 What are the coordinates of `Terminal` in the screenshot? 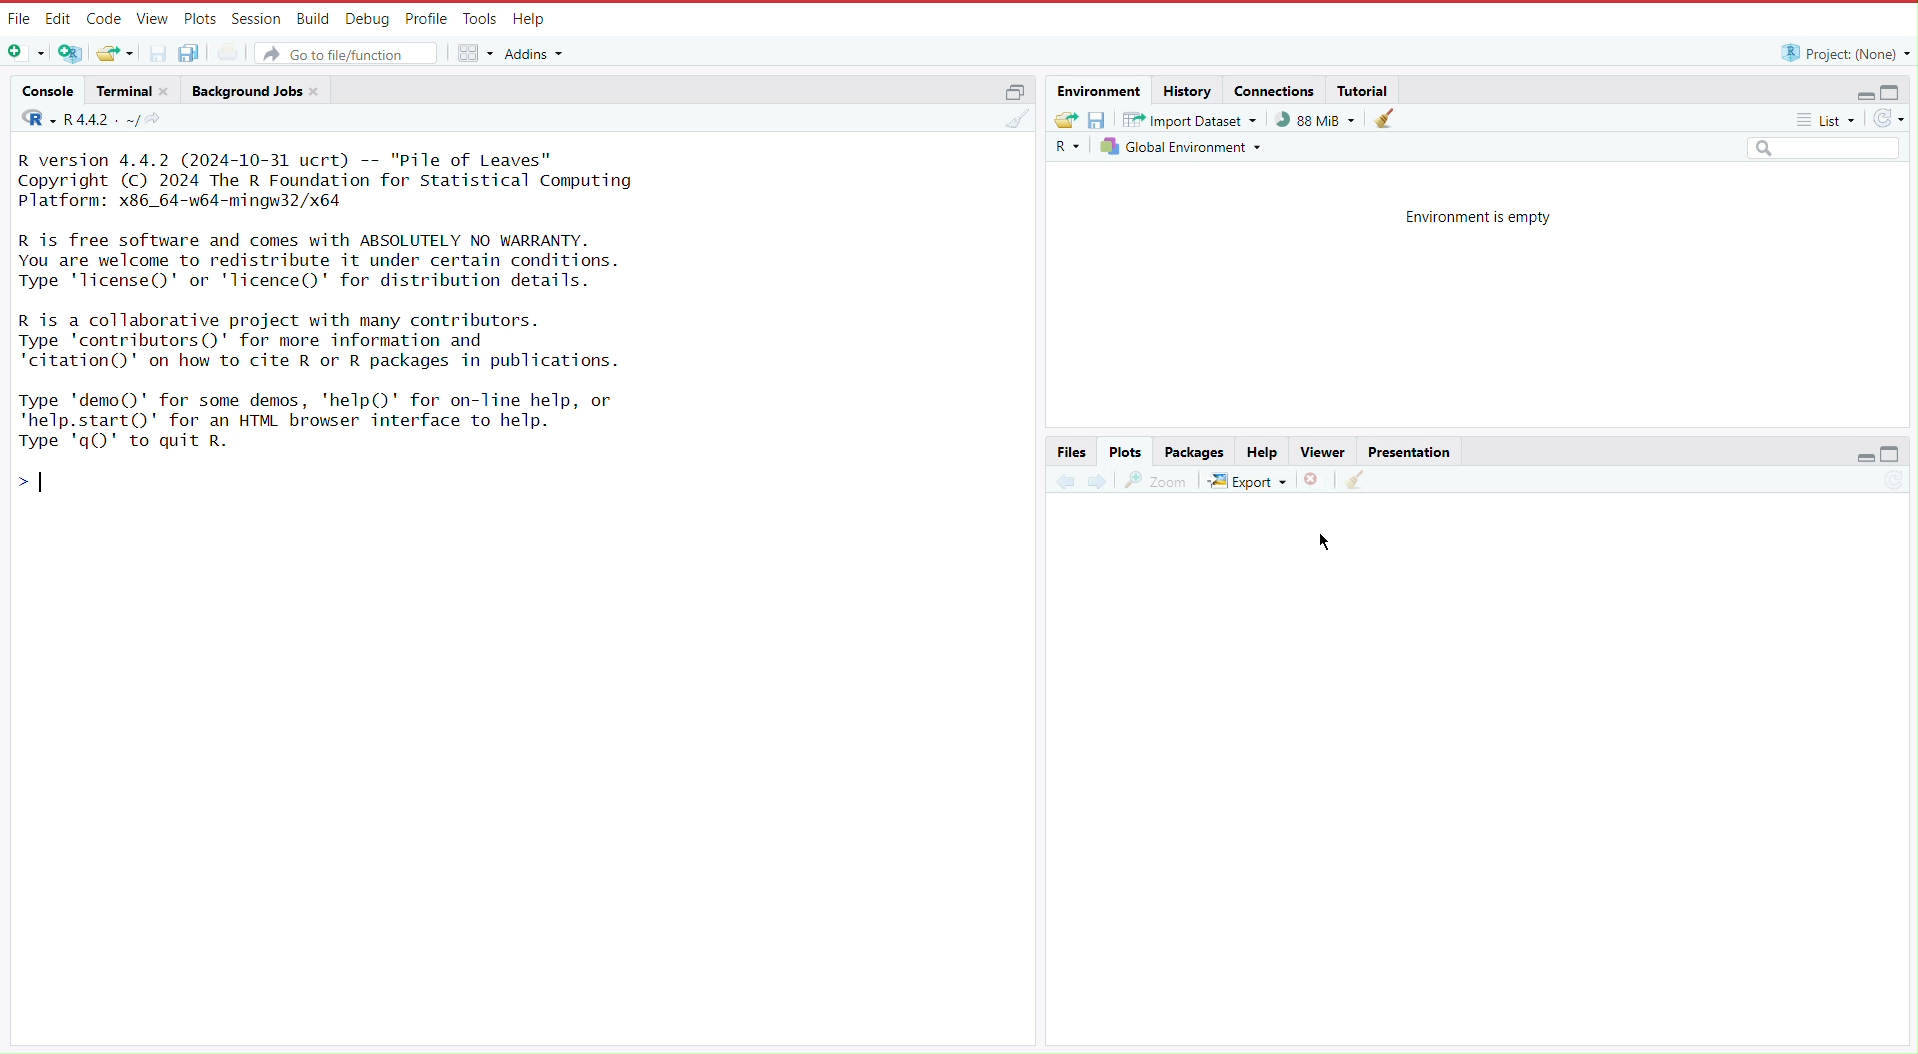 It's located at (132, 91).